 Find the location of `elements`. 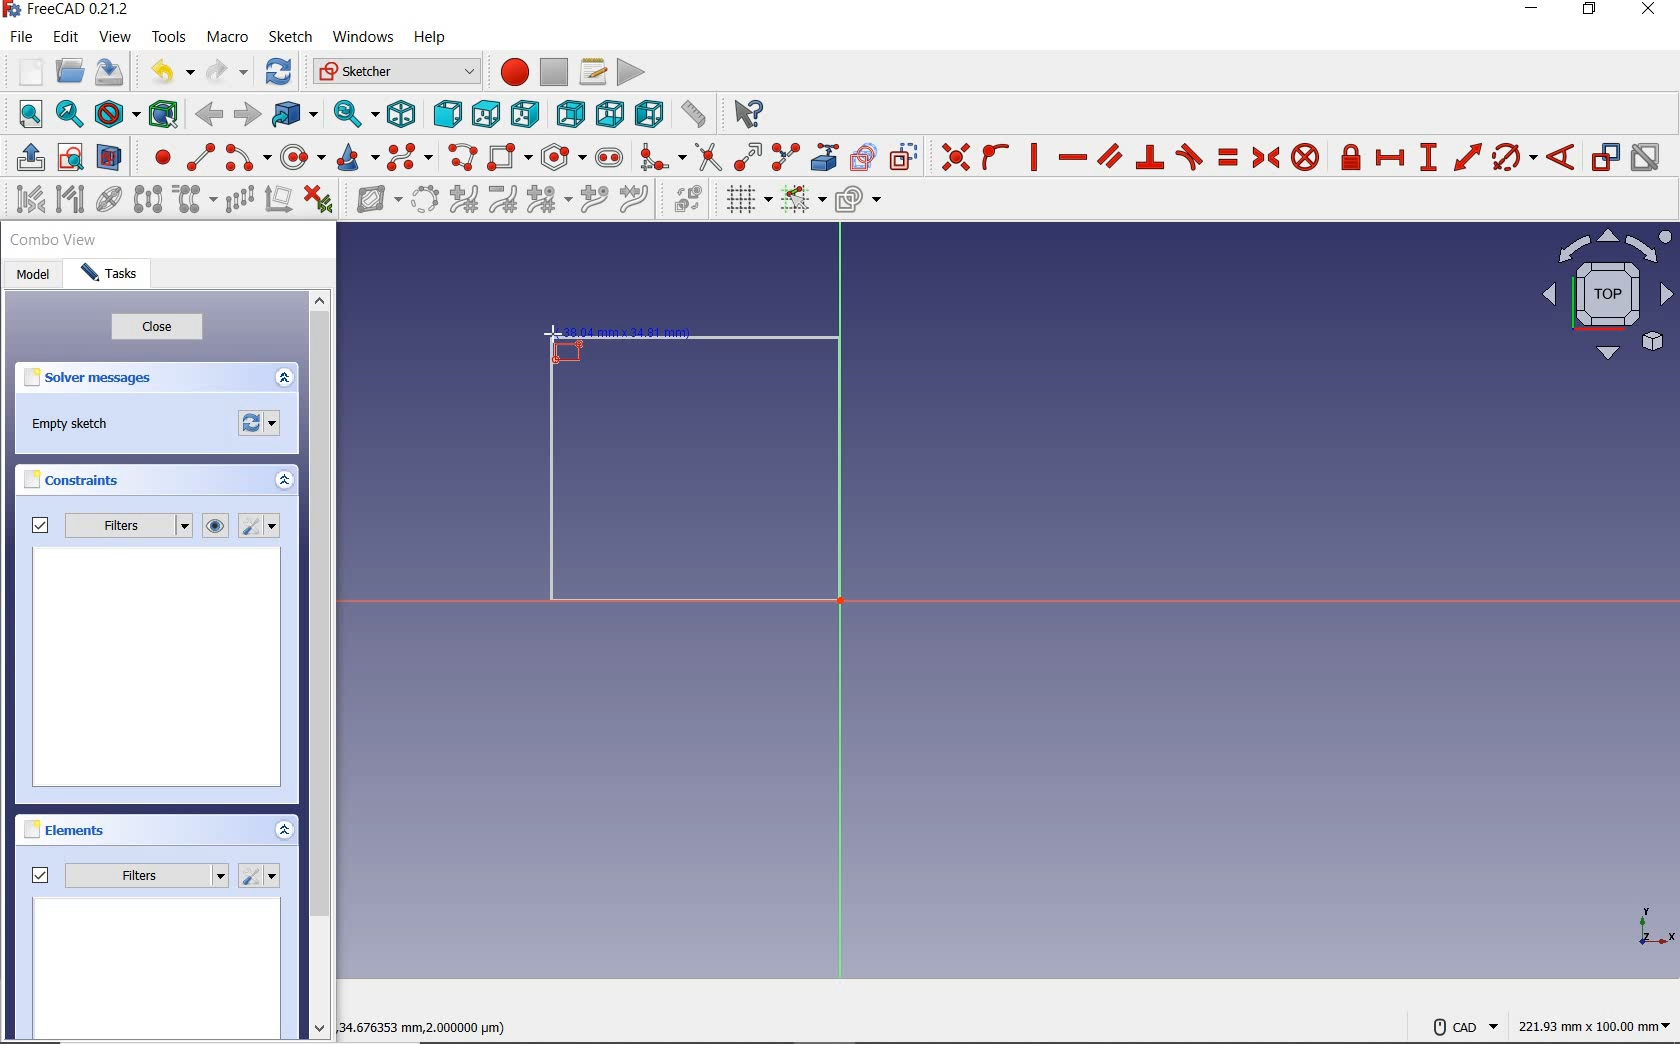

elements is located at coordinates (101, 832).